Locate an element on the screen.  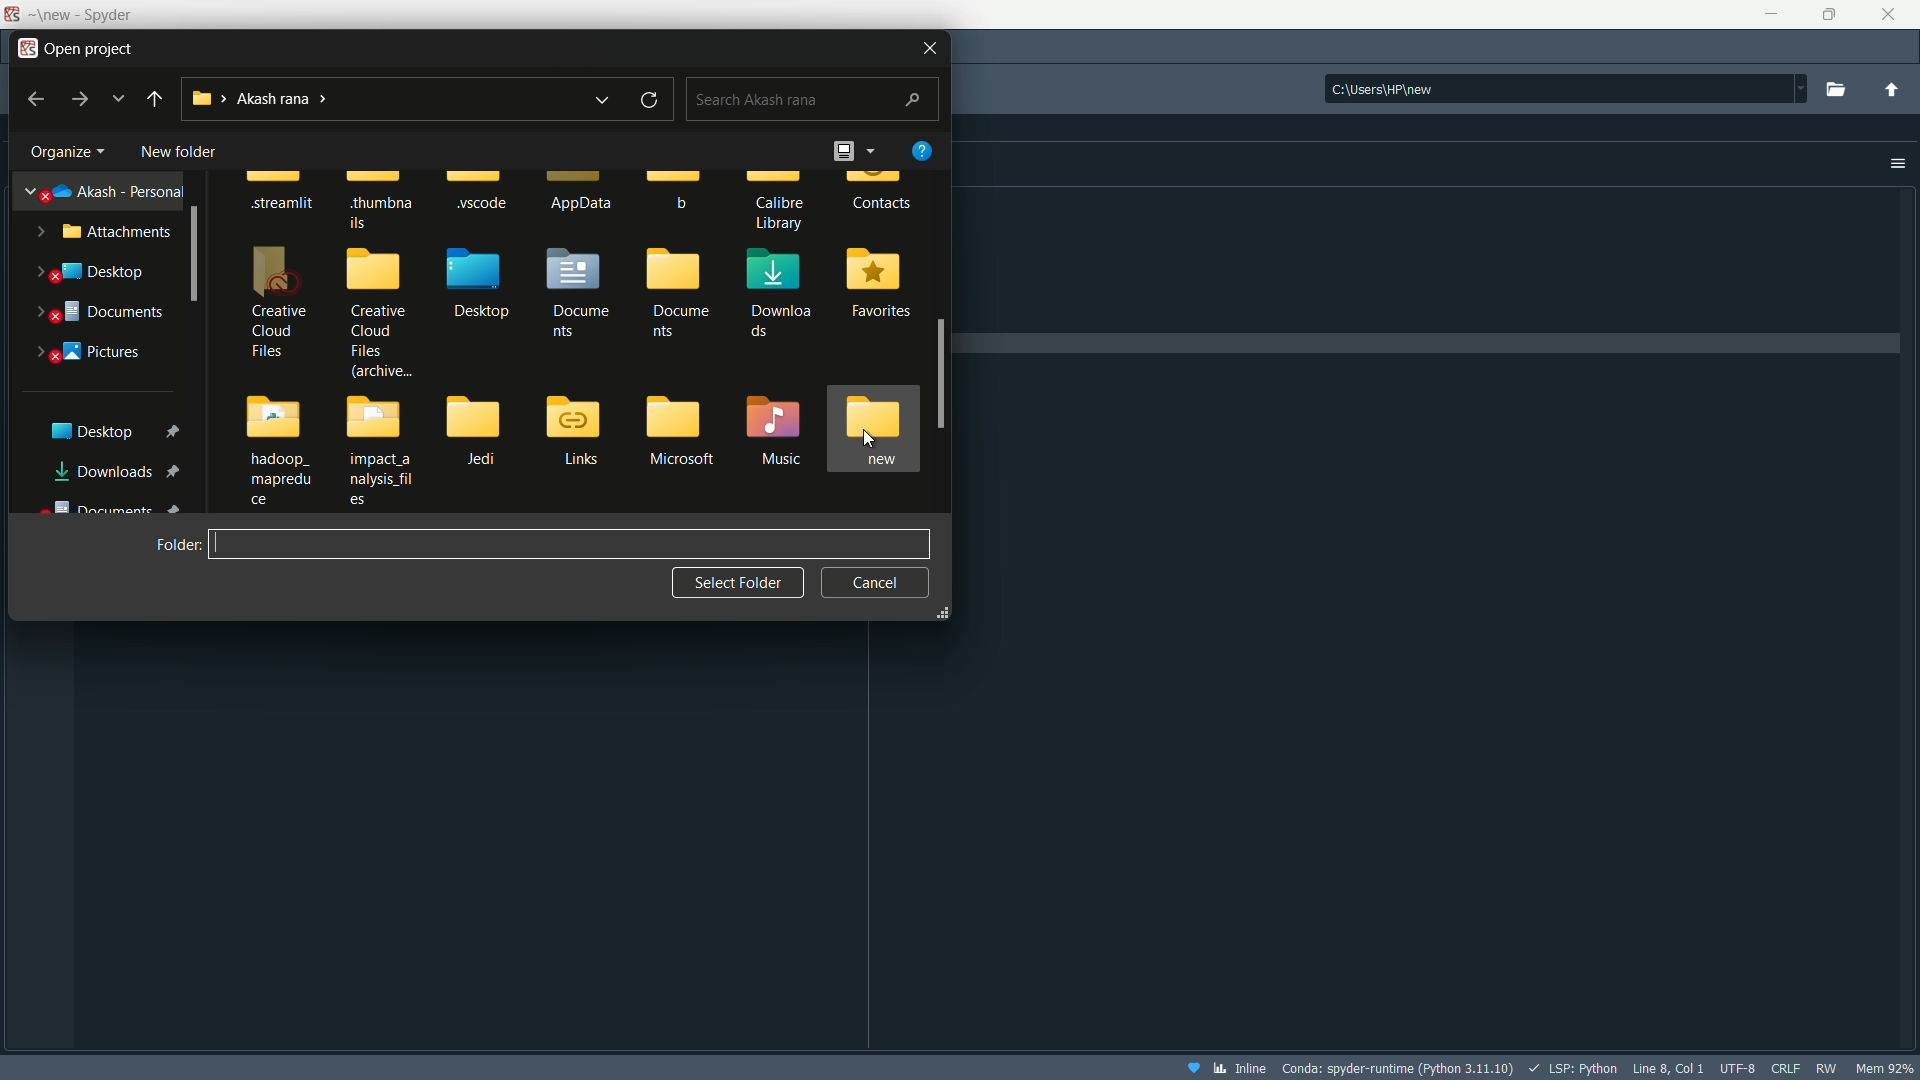
options is located at coordinates (1897, 164).